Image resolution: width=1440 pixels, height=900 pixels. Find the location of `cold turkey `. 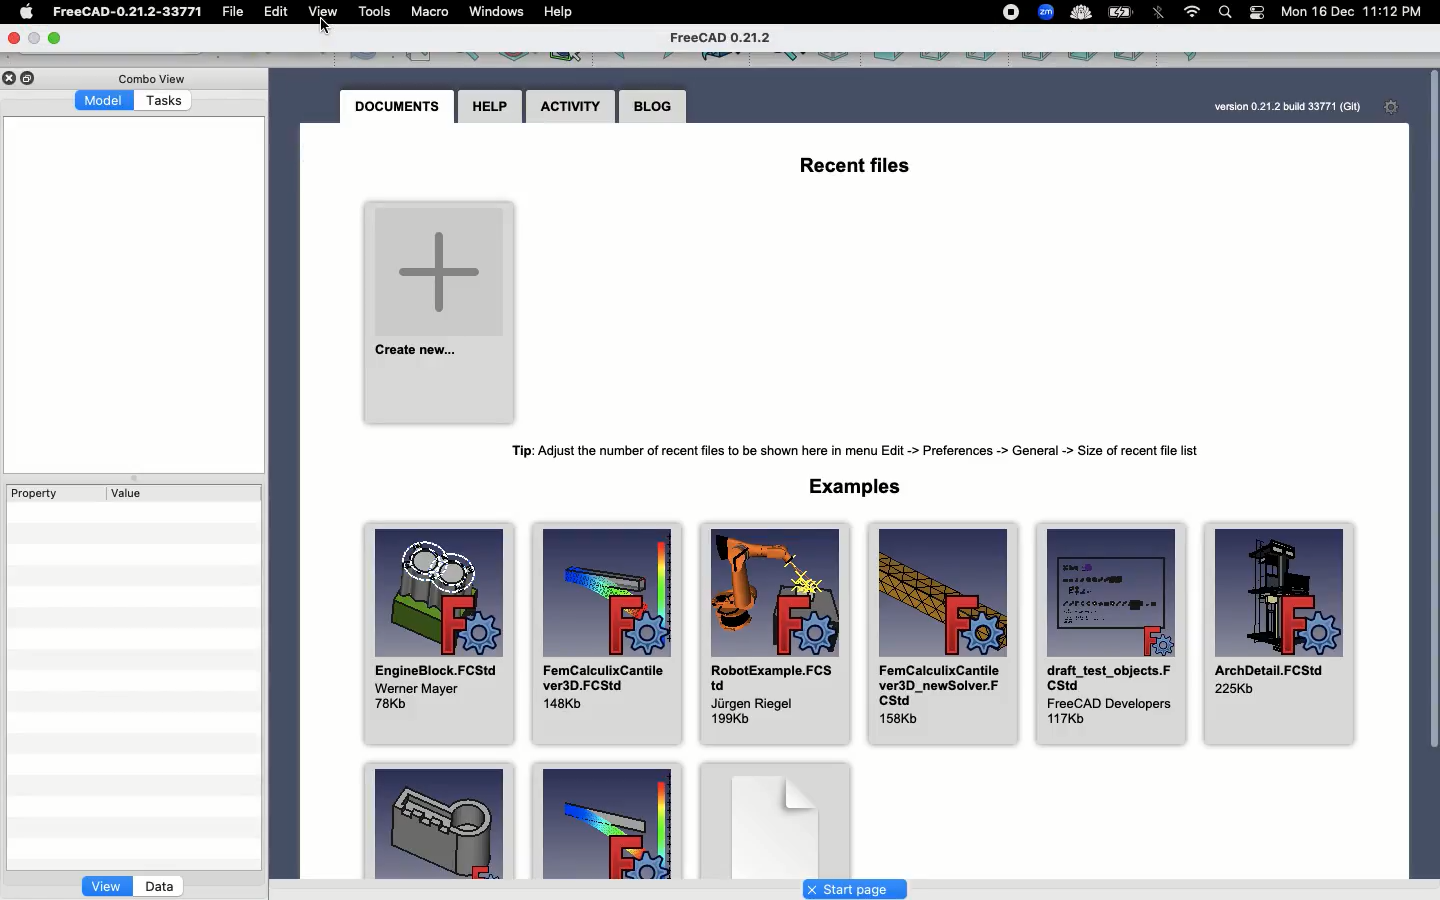

cold turkey  is located at coordinates (1080, 12).